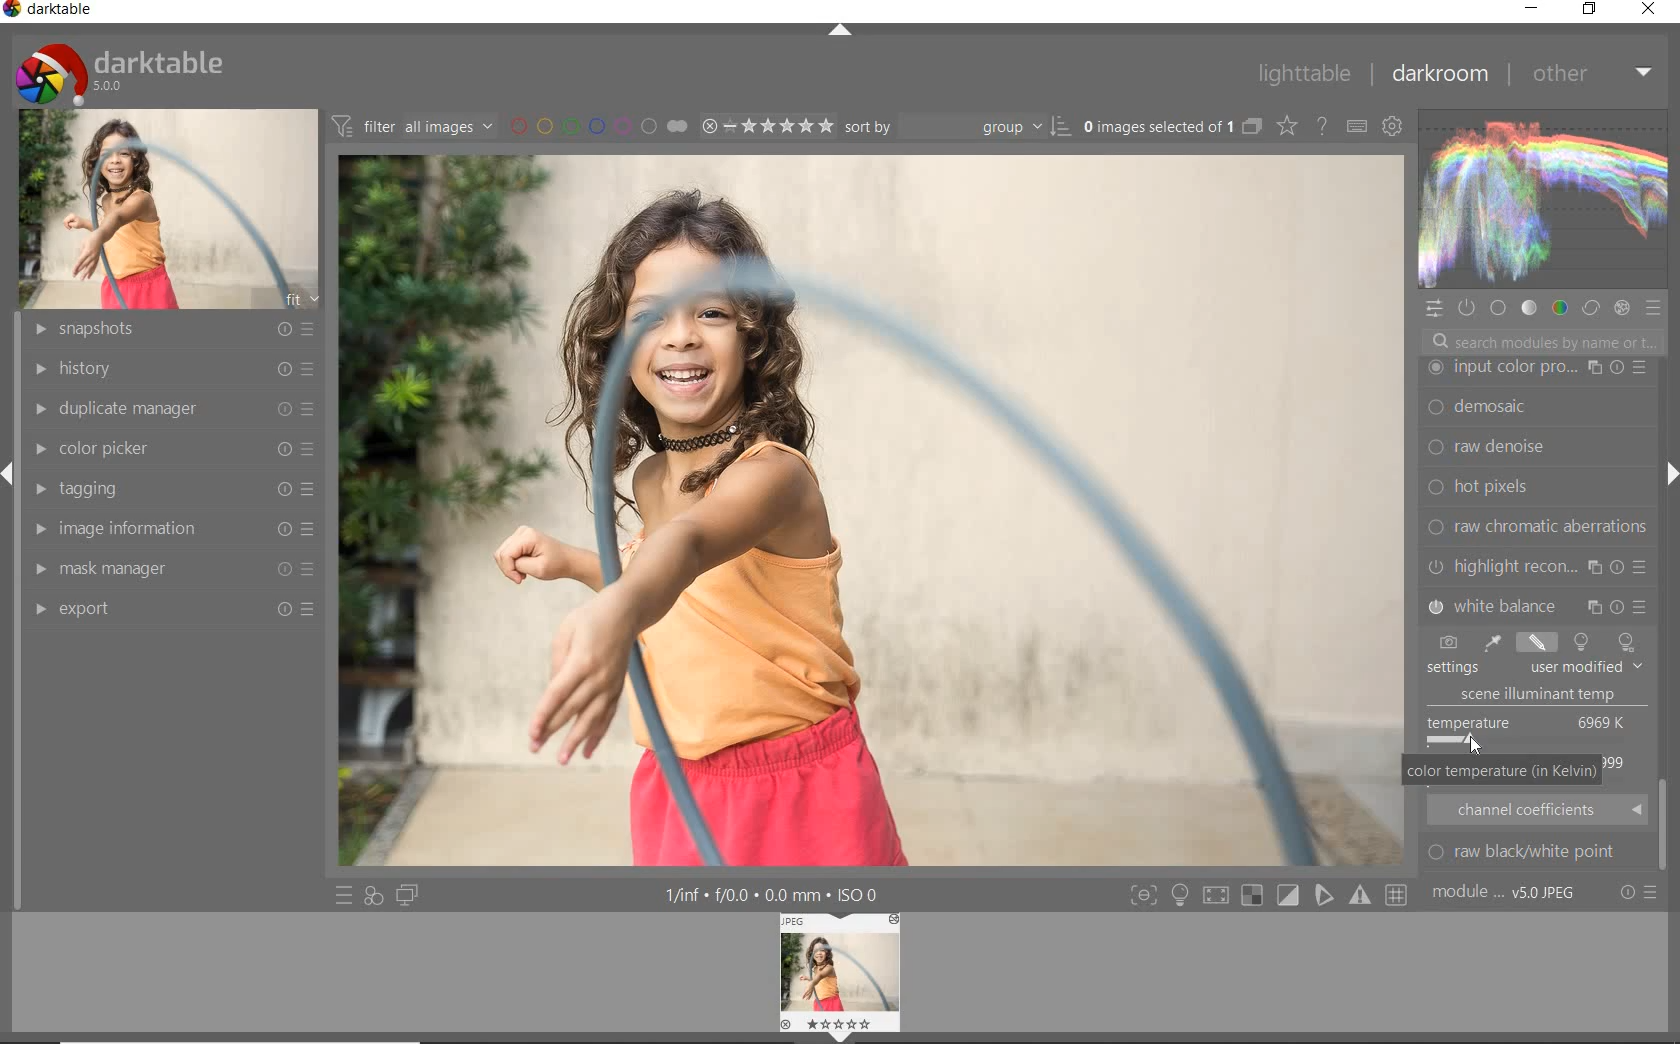  I want to click on toggle mode, so click(1142, 895).